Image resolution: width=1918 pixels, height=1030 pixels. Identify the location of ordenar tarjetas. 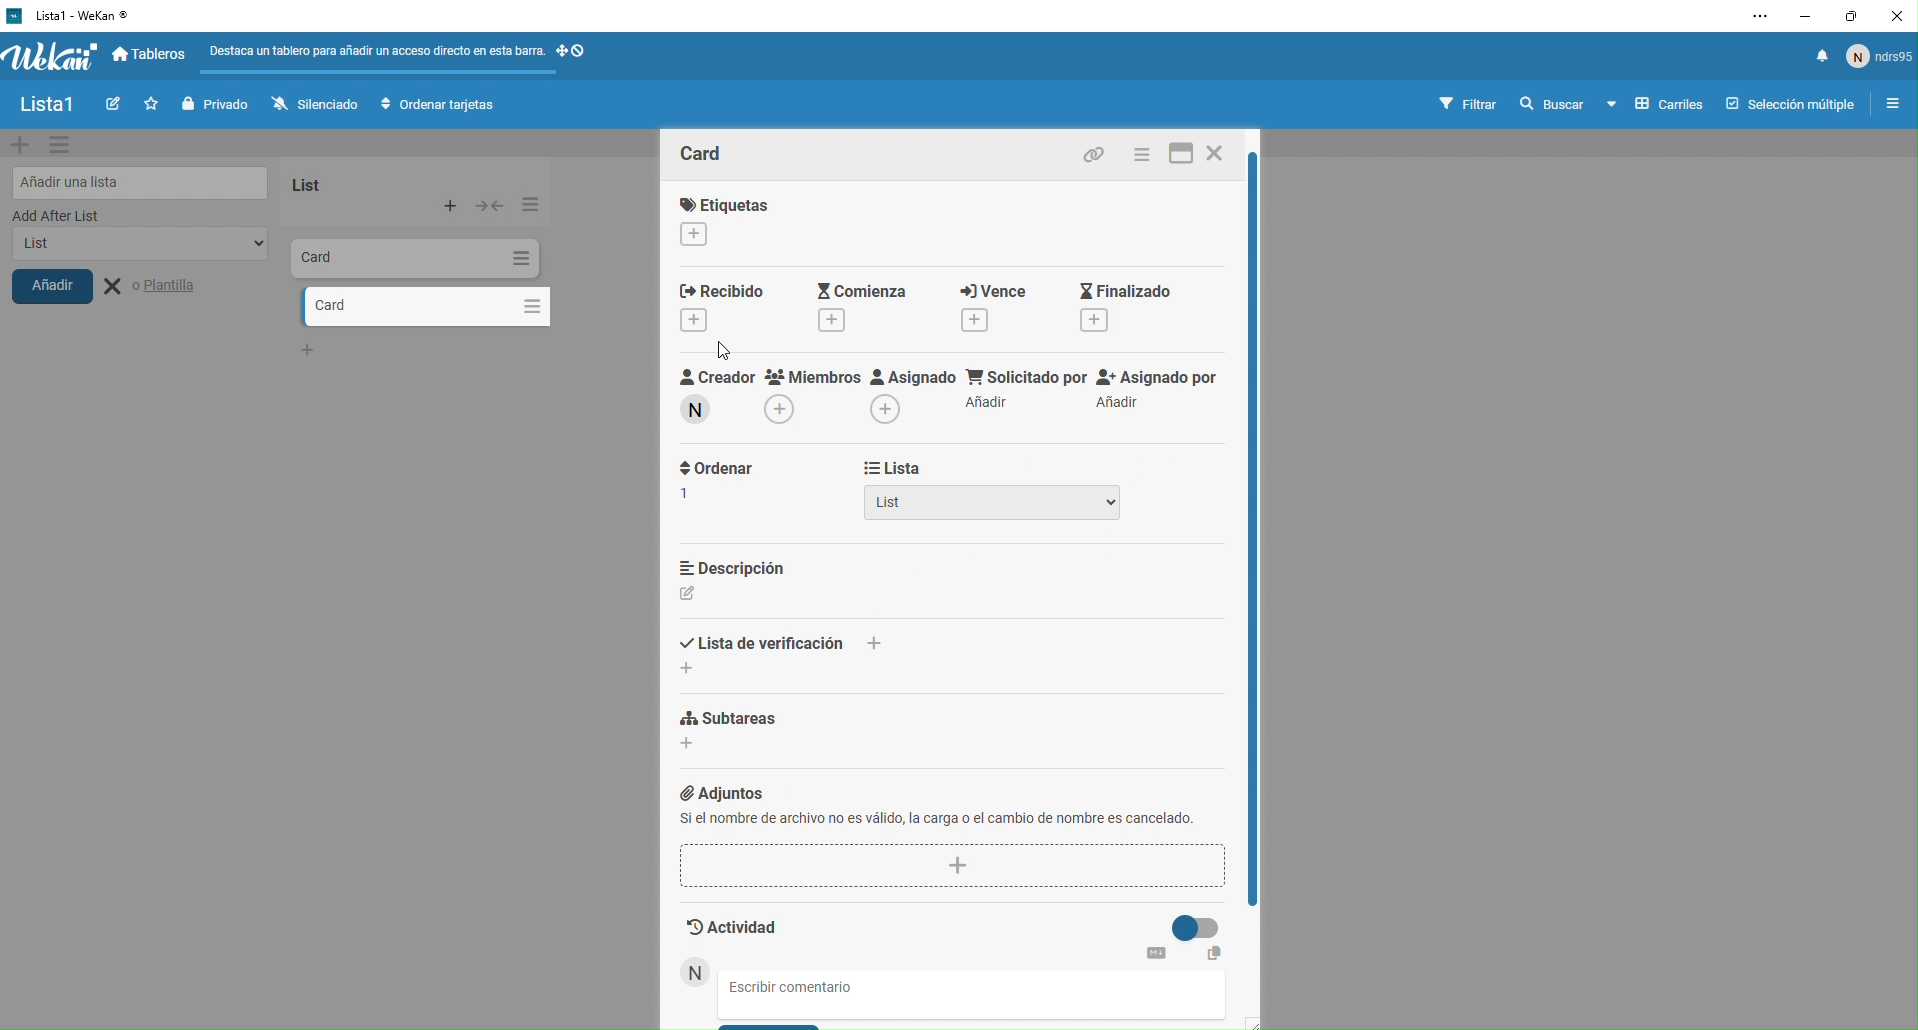
(442, 106).